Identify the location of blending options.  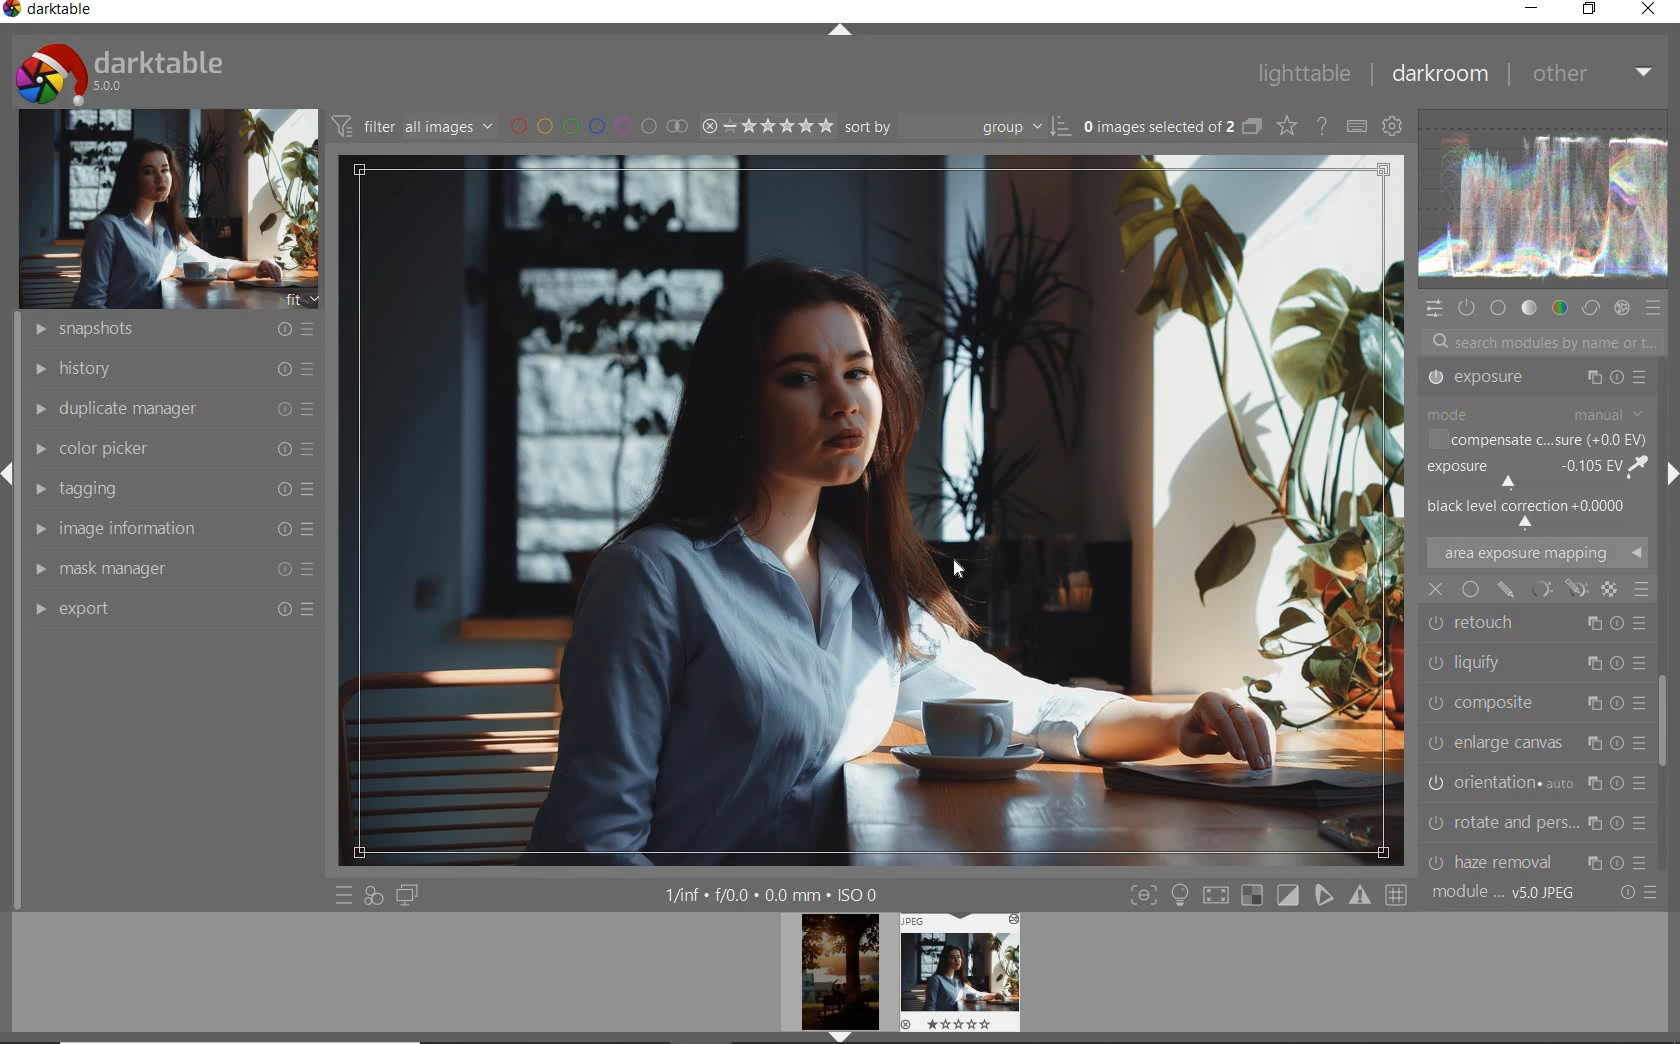
(1642, 590).